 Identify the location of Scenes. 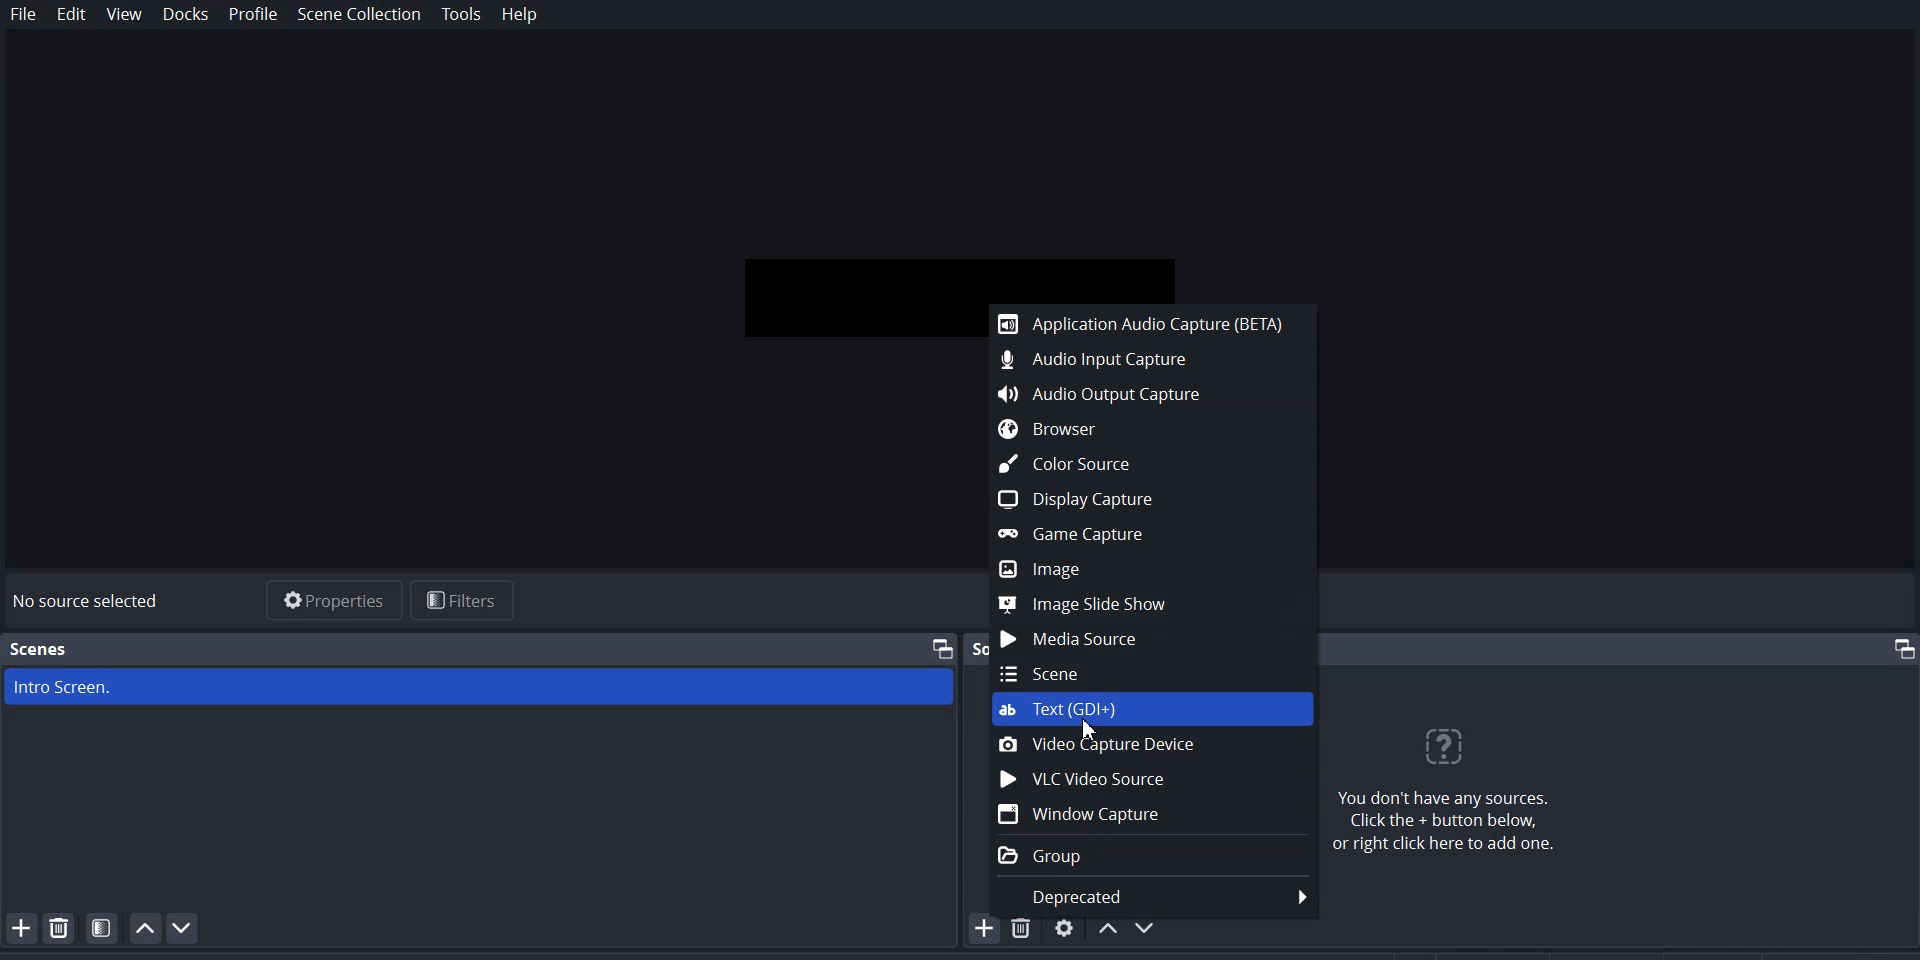
(40, 649).